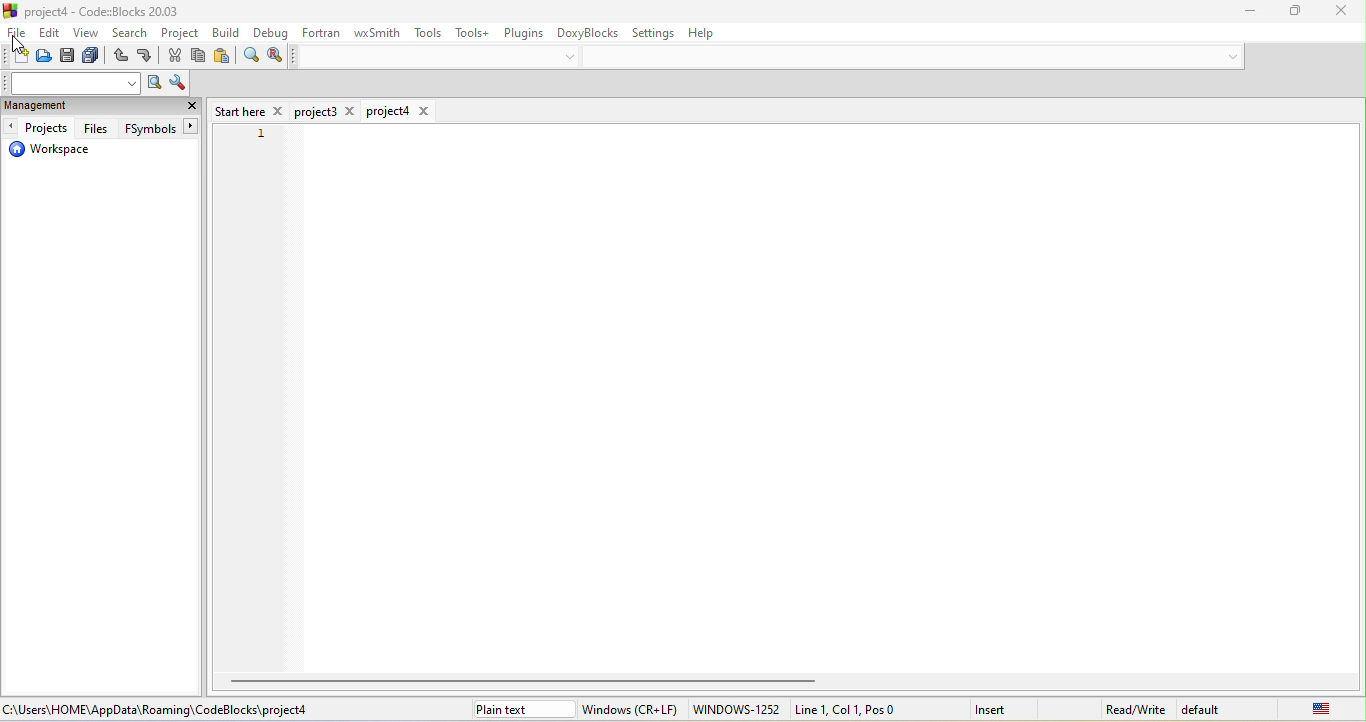 Image resolution: width=1366 pixels, height=722 pixels. What do you see at coordinates (50, 152) in the screenshot?
I see `workspace` at bounding box center [50, 152].